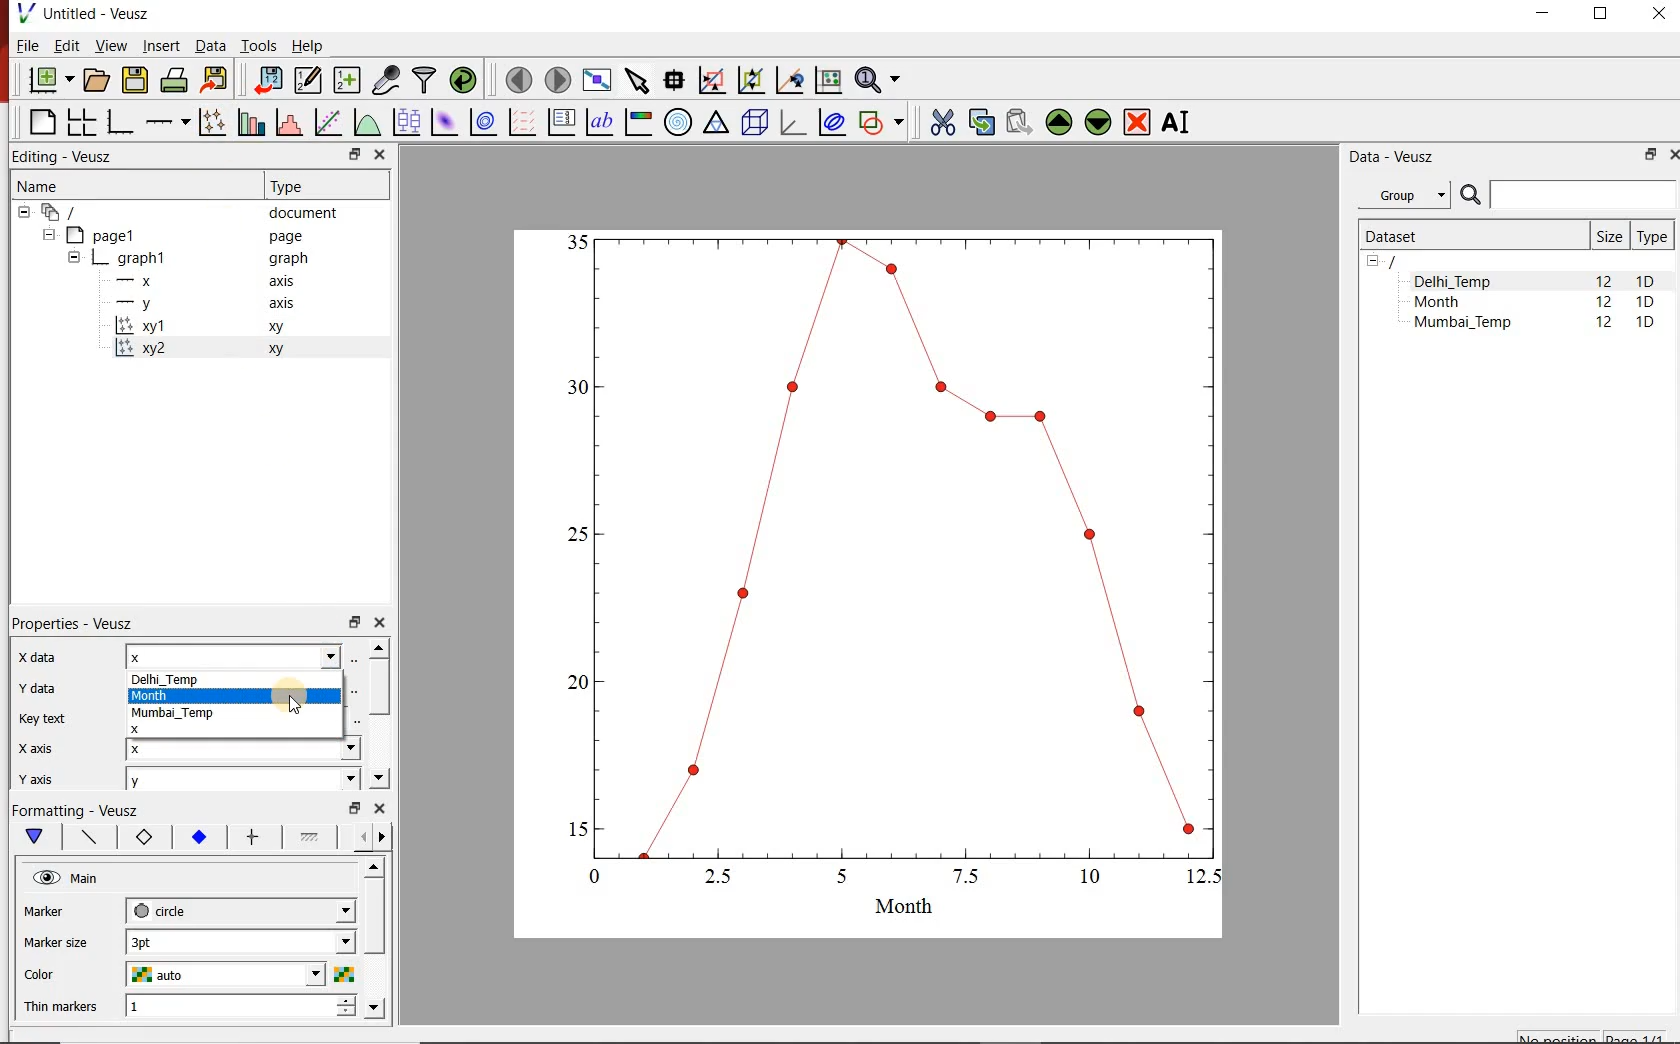 This screenshot has width=1680, height=1044. What do you see at coordinates (1606, 325) in the screenshot?
I see `12` at bounding box center [1606, 325].